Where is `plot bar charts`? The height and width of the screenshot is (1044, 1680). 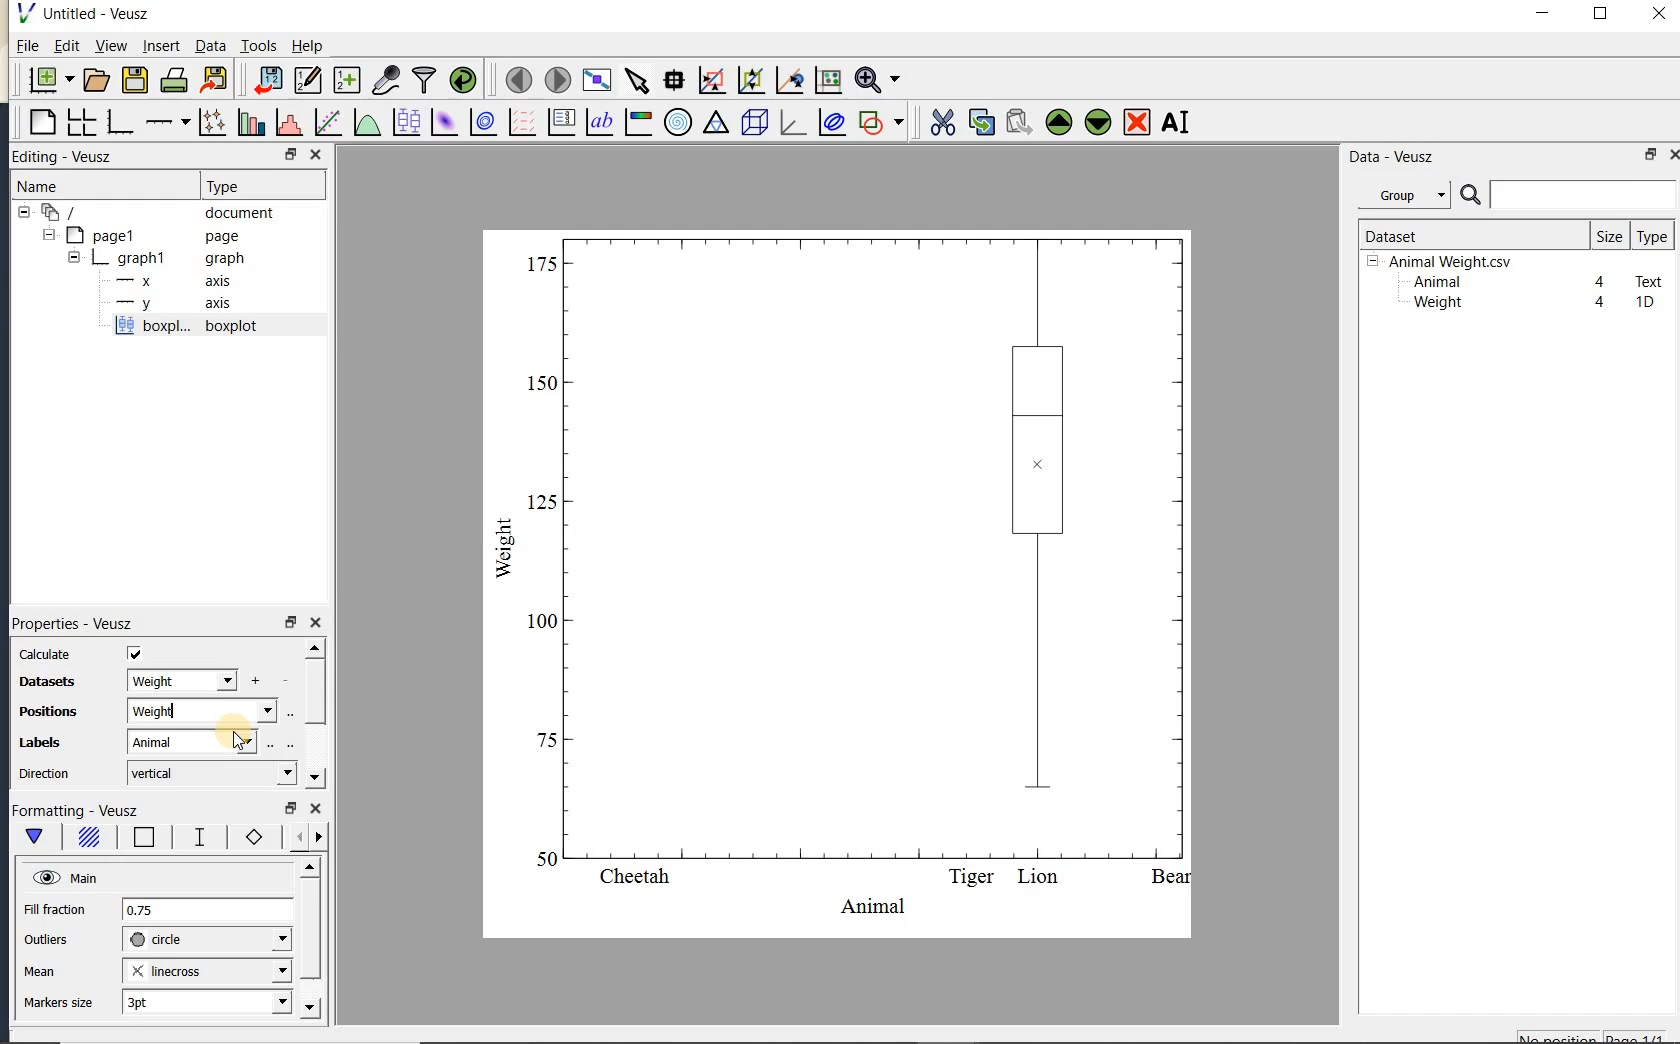
plot bar charts is located at coordinates (251, 122).